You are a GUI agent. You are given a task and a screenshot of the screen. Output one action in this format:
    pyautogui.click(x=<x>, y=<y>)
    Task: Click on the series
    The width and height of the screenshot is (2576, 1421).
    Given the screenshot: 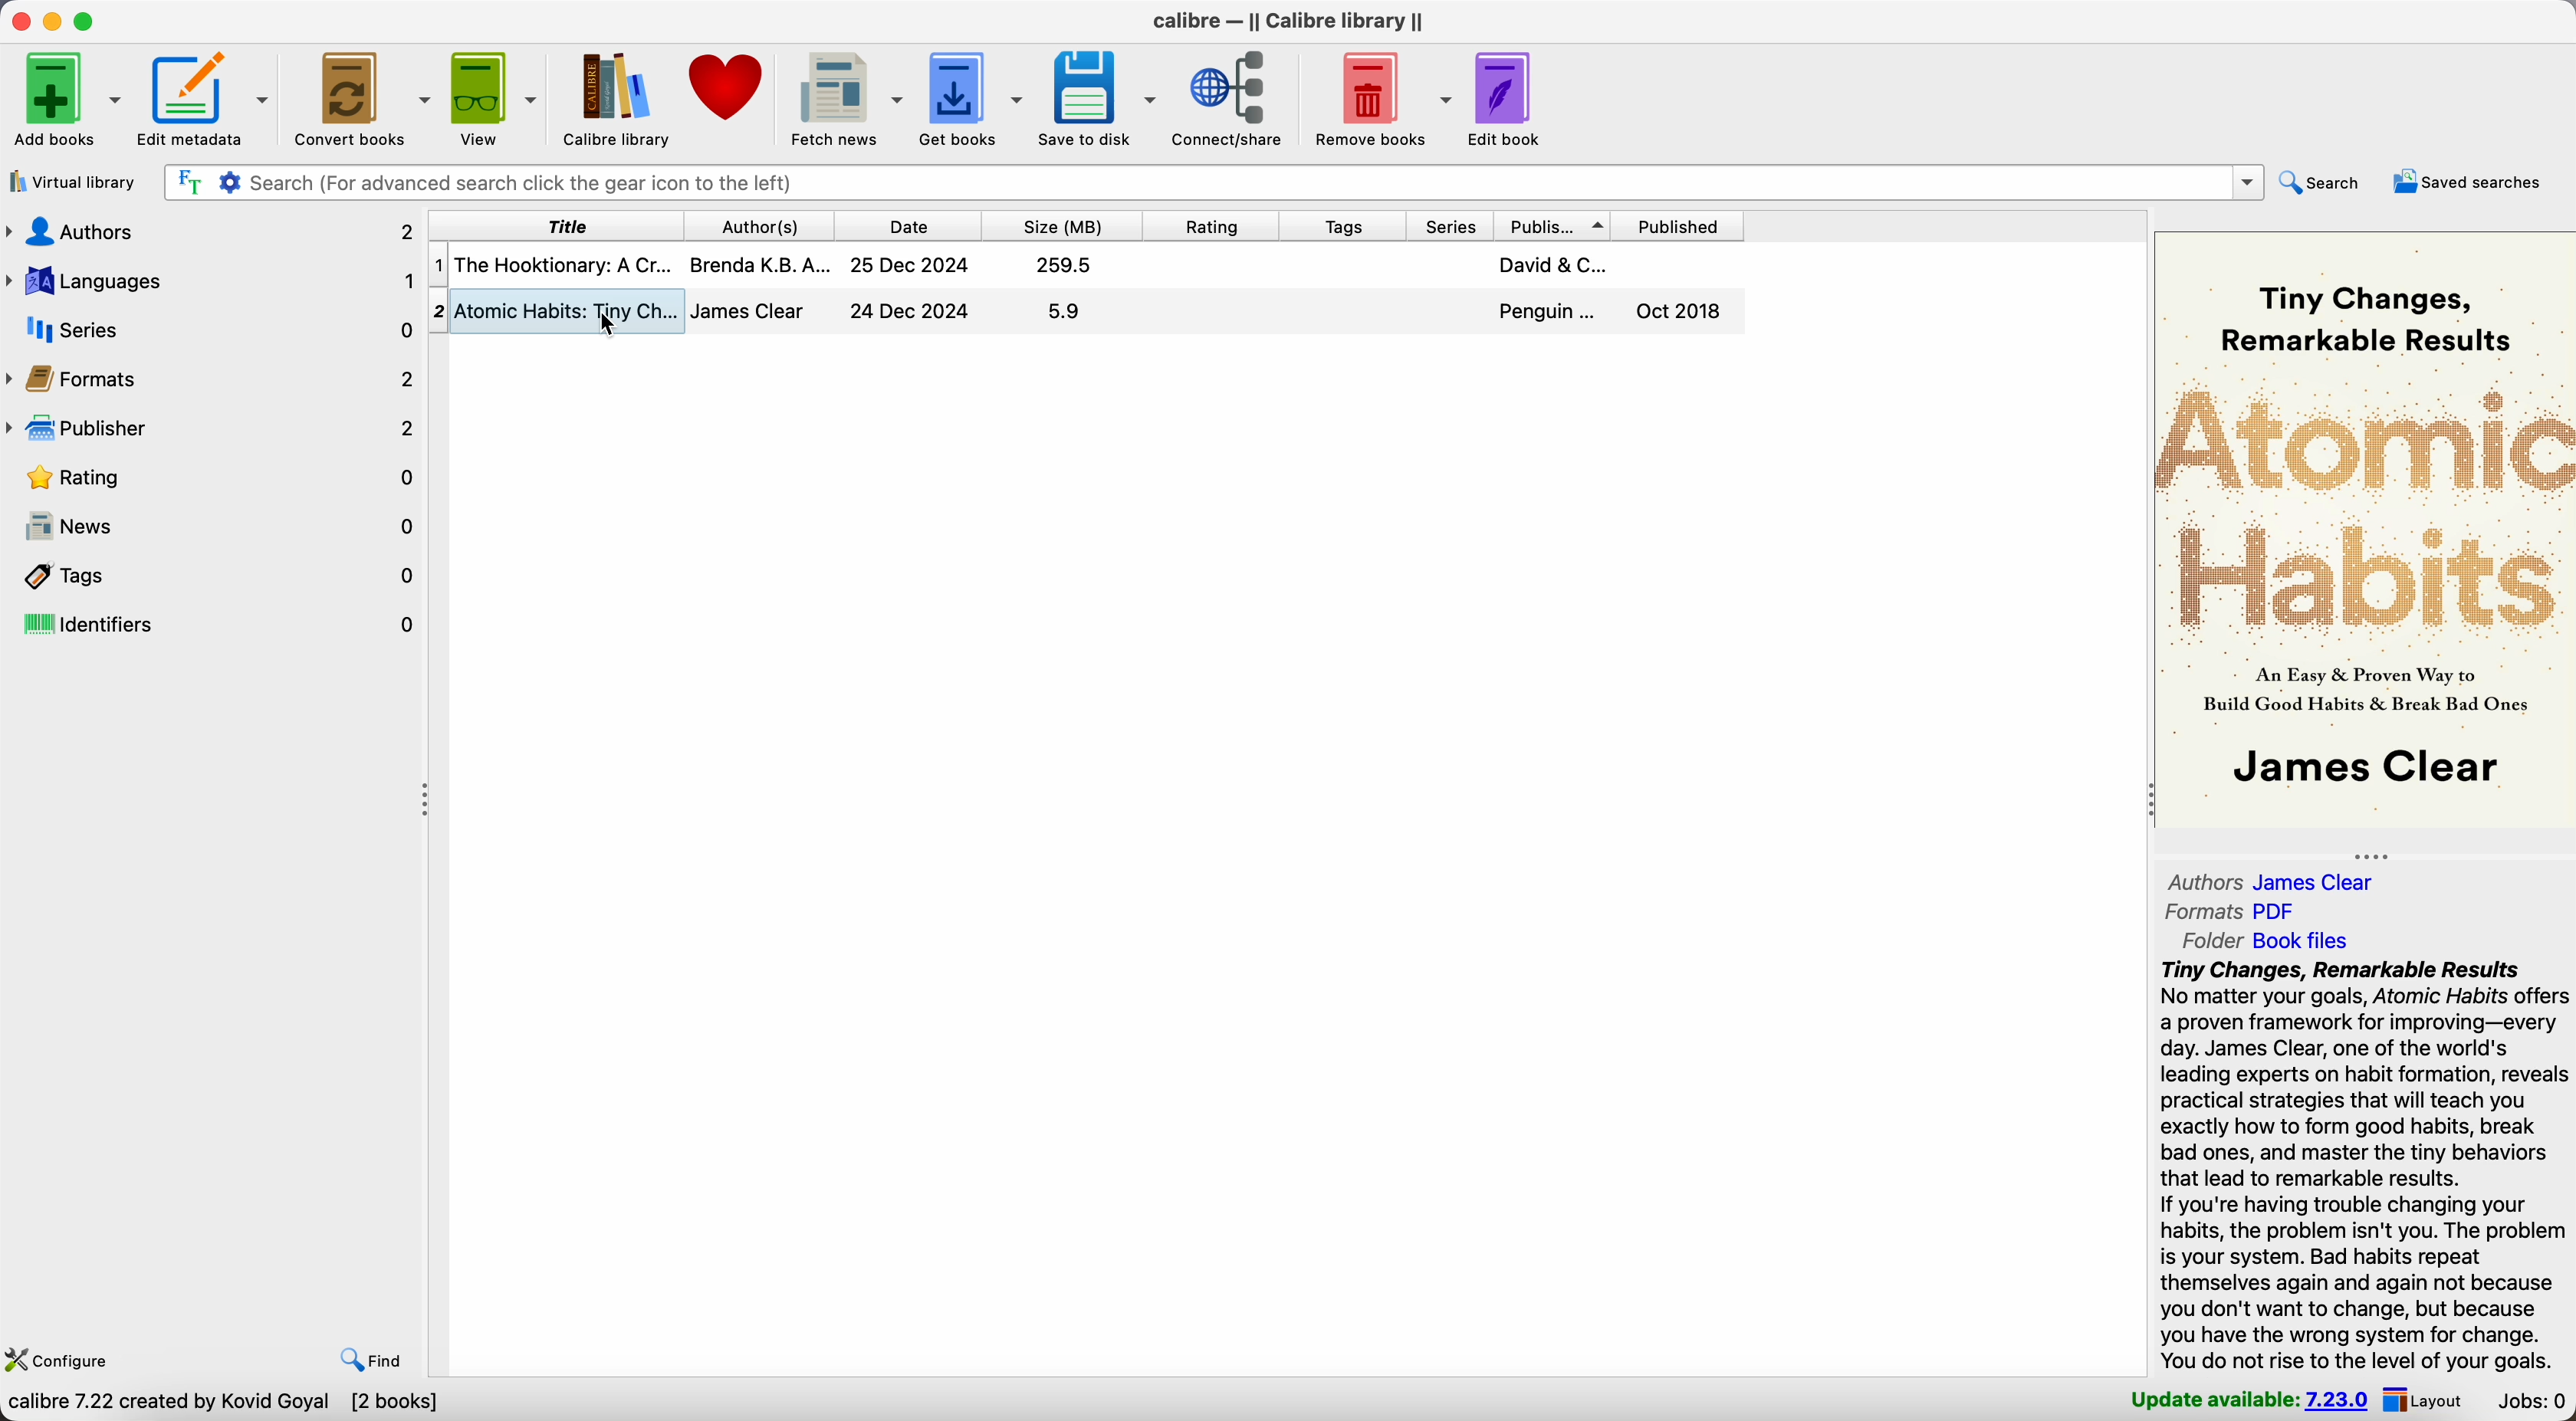 What is the action you would take?
    pyautogui.click(x=1448, y=224)
    